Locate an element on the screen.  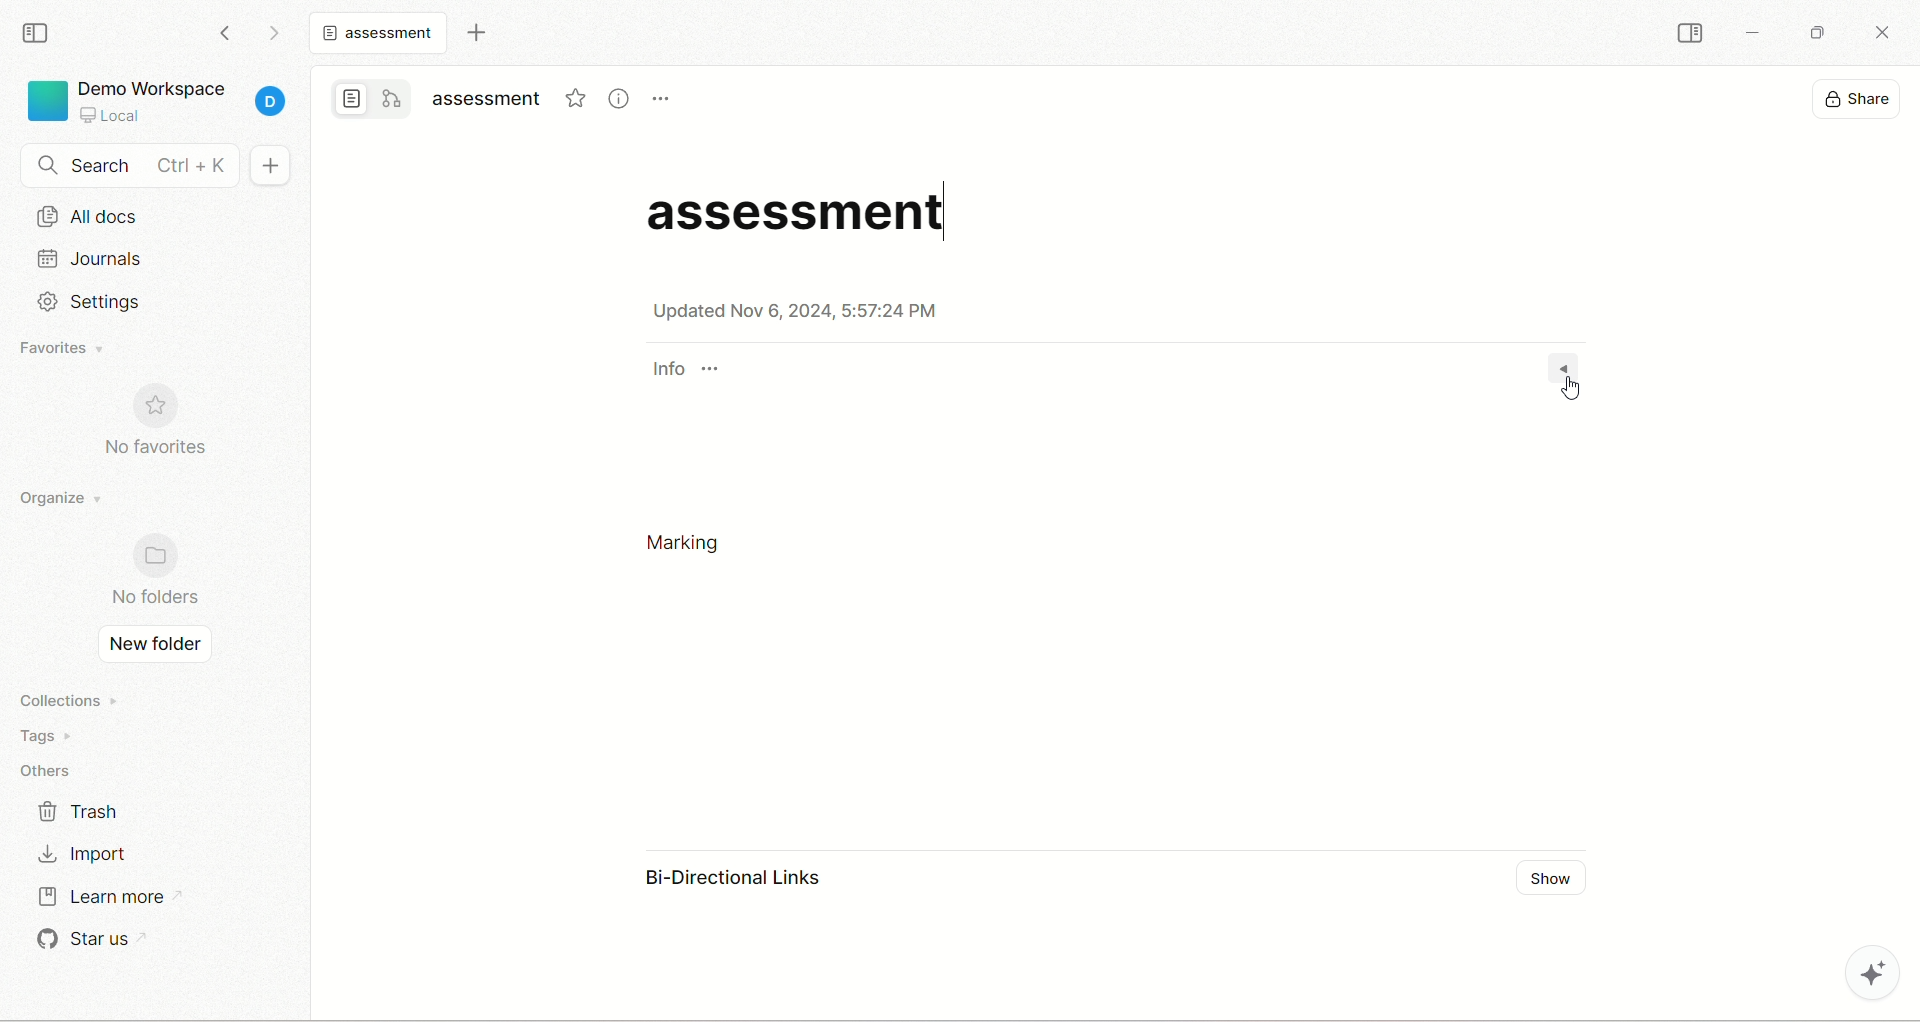
collapse sidebar is located at coordinates (40, 34).